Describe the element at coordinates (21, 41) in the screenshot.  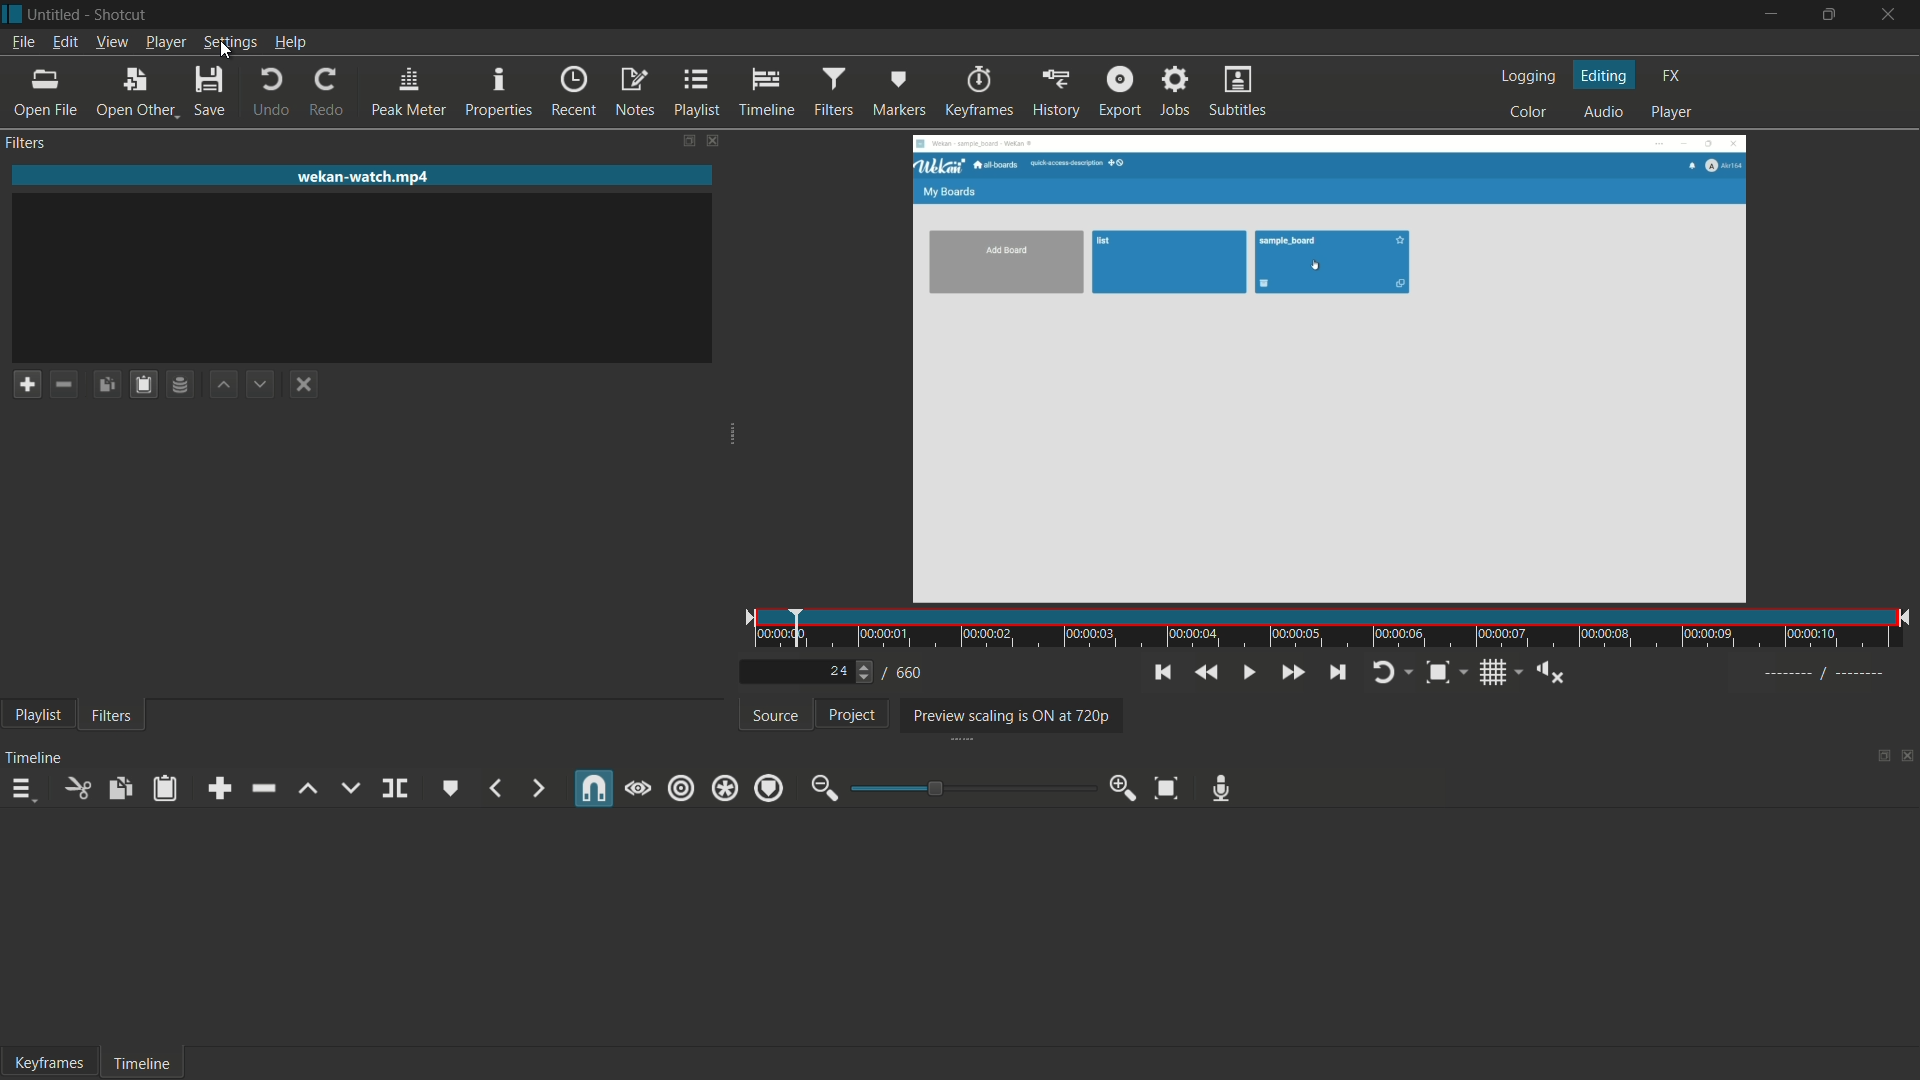
I see `file menu` at that location.